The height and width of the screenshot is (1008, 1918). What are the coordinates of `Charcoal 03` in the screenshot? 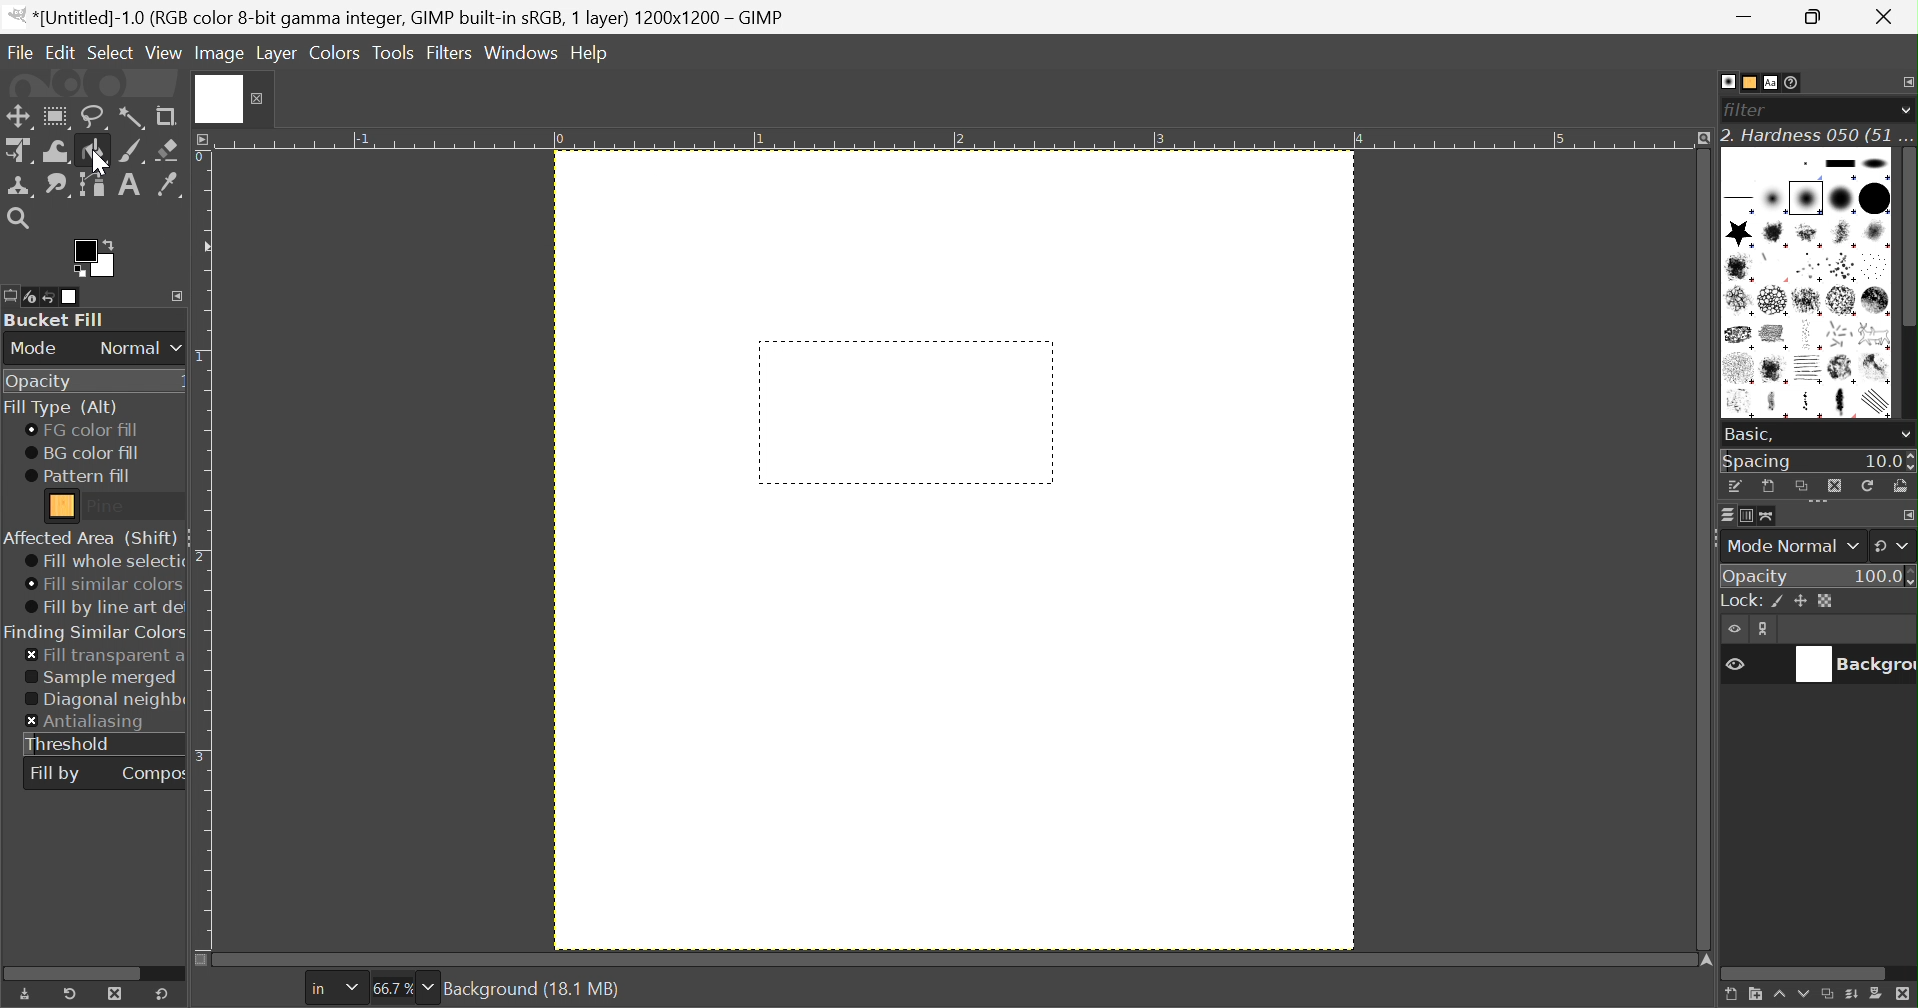 It's located at (1810, 334).